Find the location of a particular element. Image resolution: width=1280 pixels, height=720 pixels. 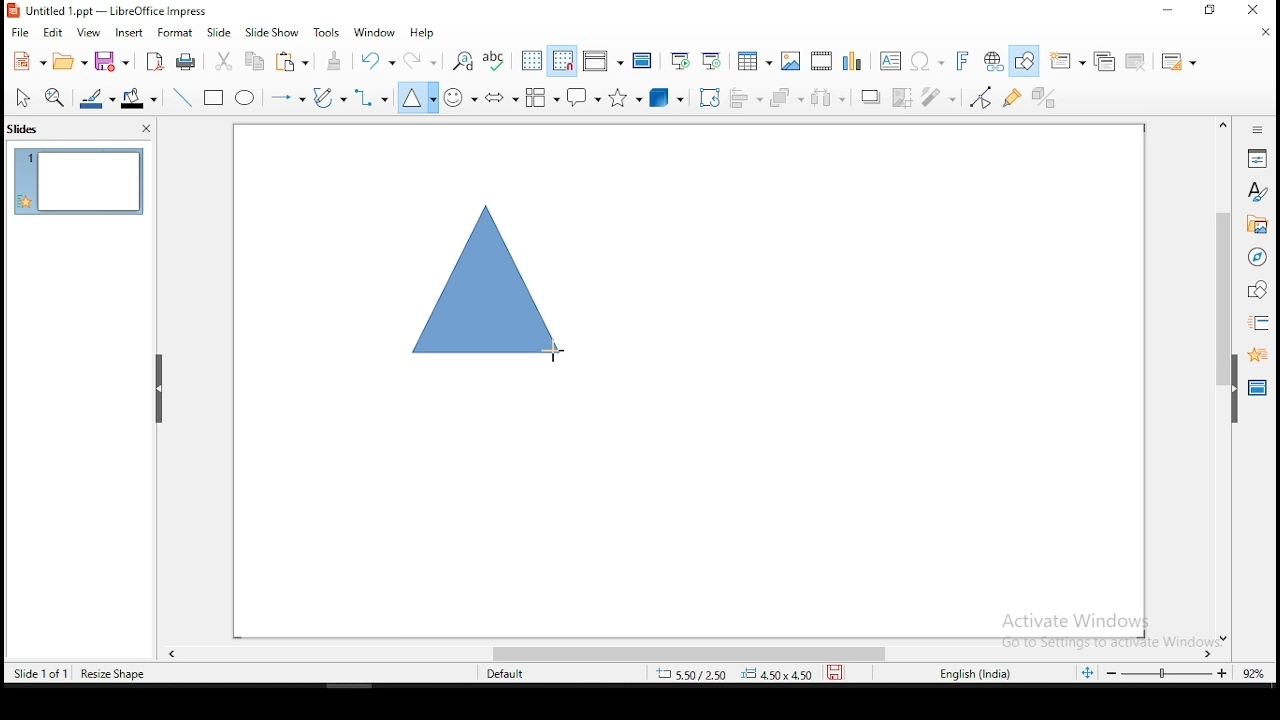

show grid is located at coordinates (531, 60).